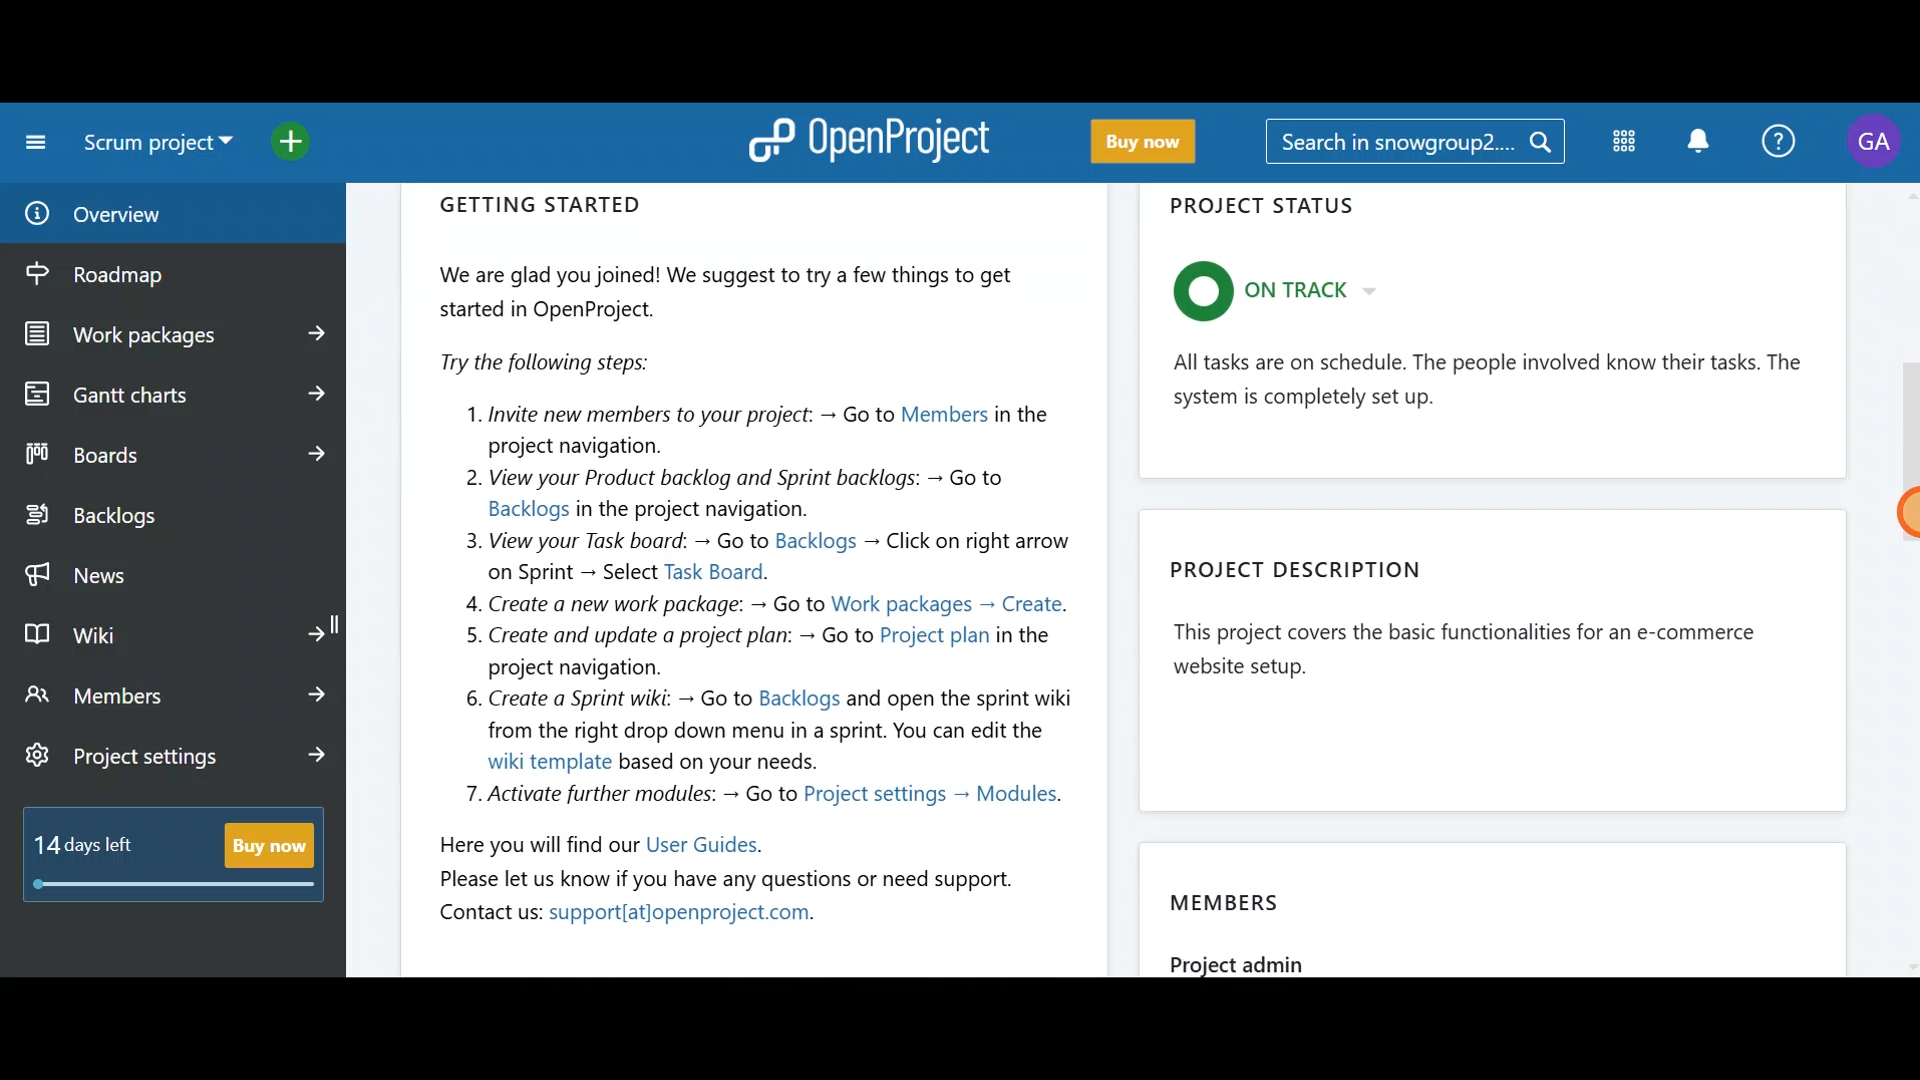 The height and width of the screenshot is (1080, 1920). I want to click on Project settings, so click(178, 759).